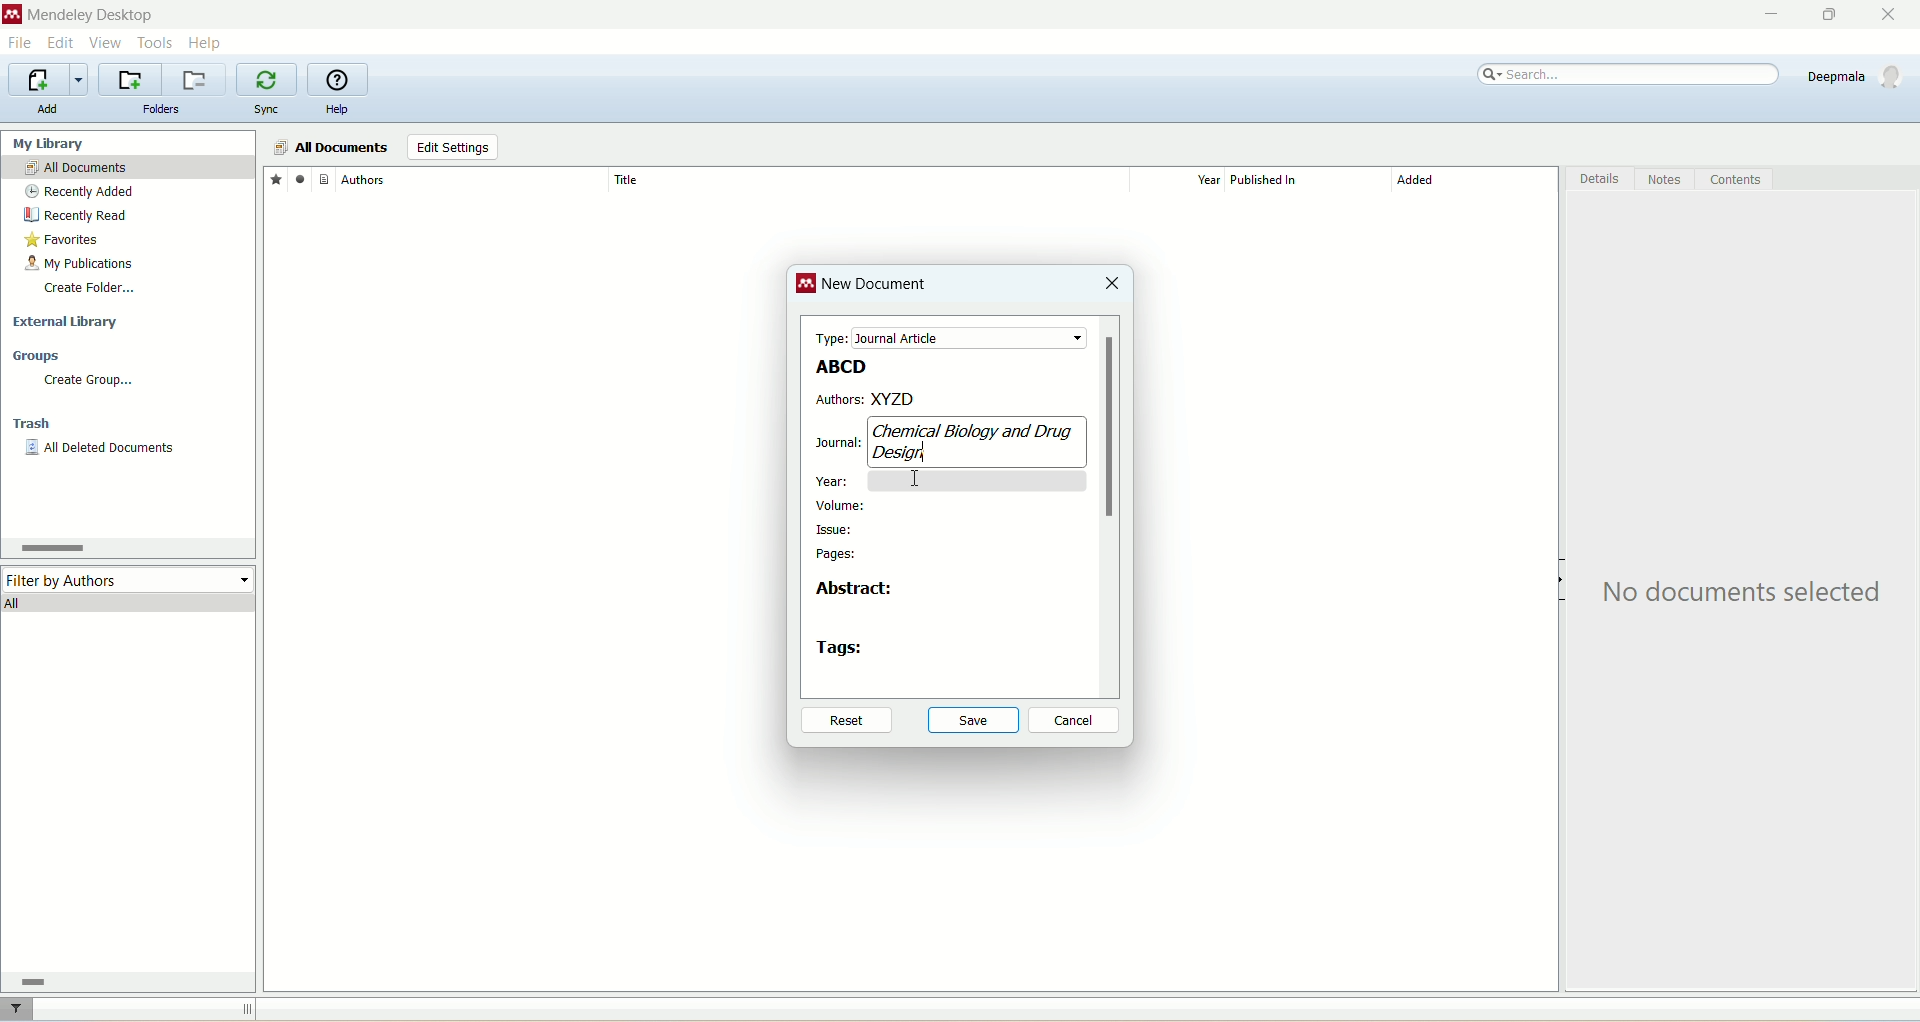 Image resolution: width=1920 pixels, height=1022 pixels. I want to click on volume, so click(842, 505).